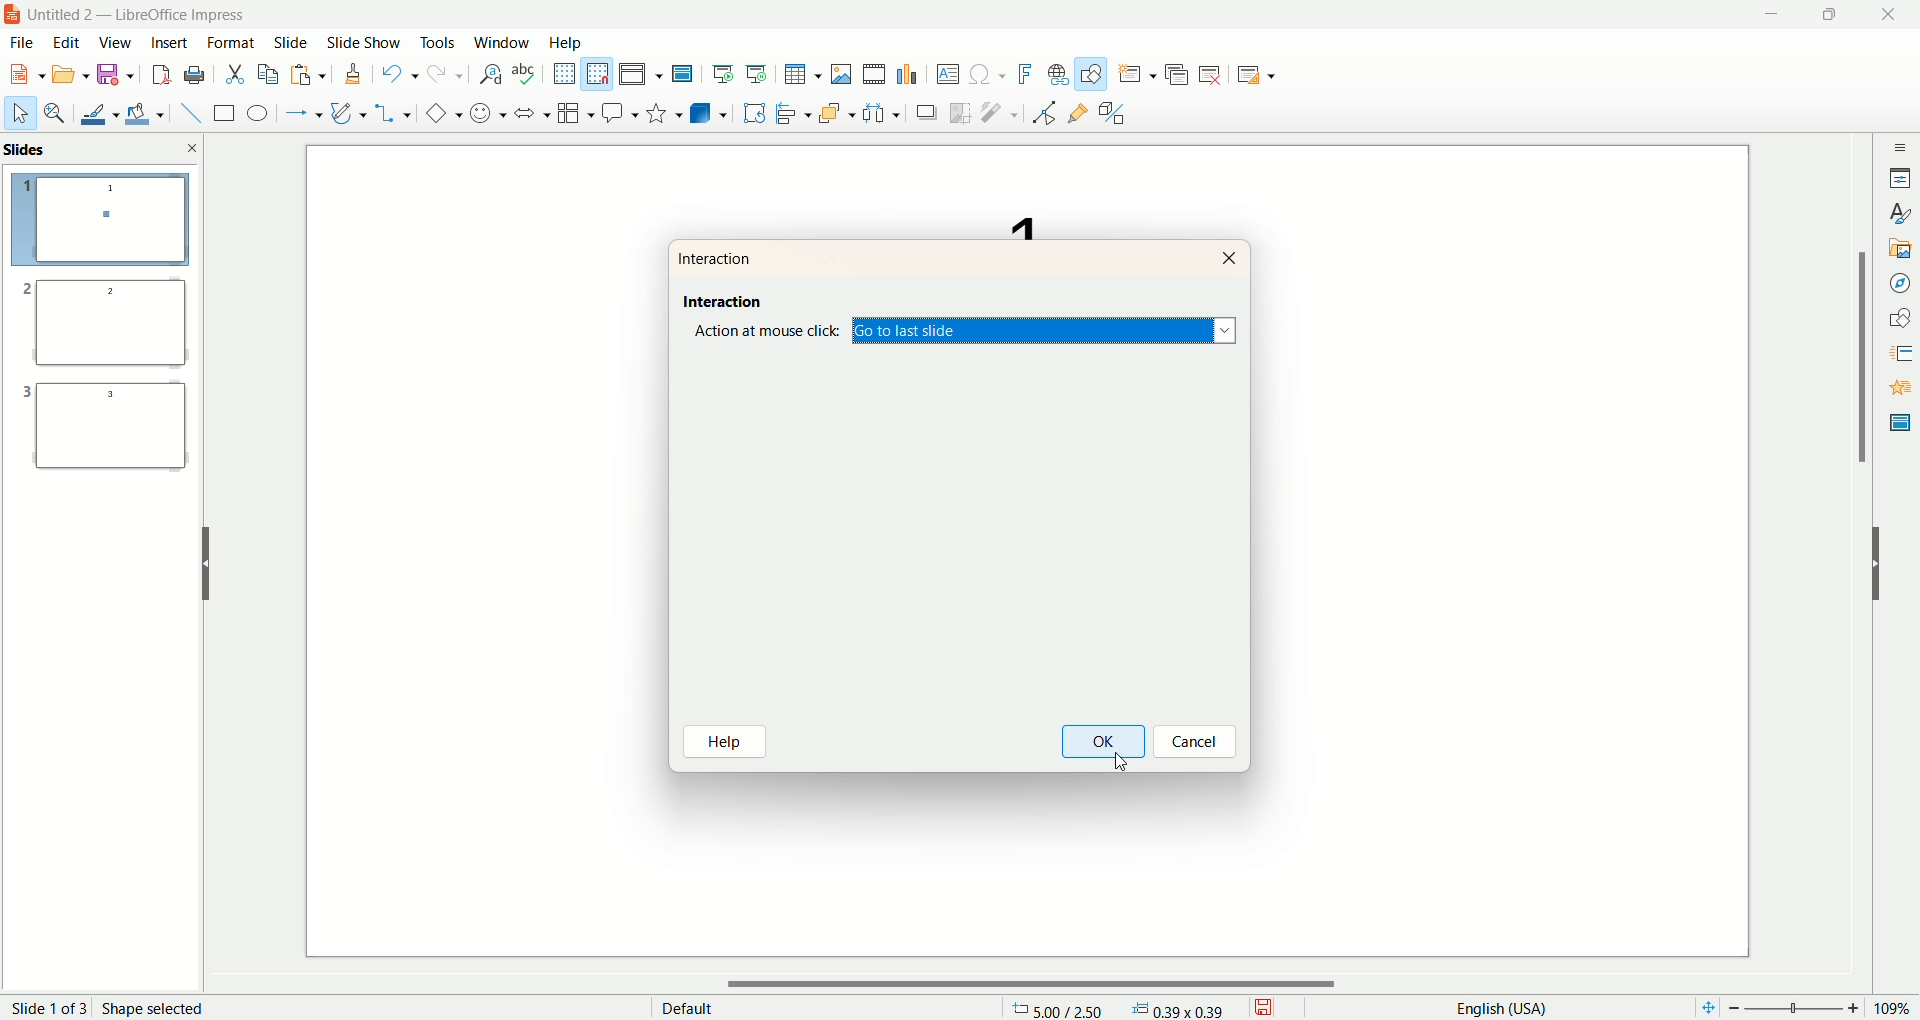 This screenshot has width=1920, height=1020. I want to click on insert audio or video, so click(874, 74).